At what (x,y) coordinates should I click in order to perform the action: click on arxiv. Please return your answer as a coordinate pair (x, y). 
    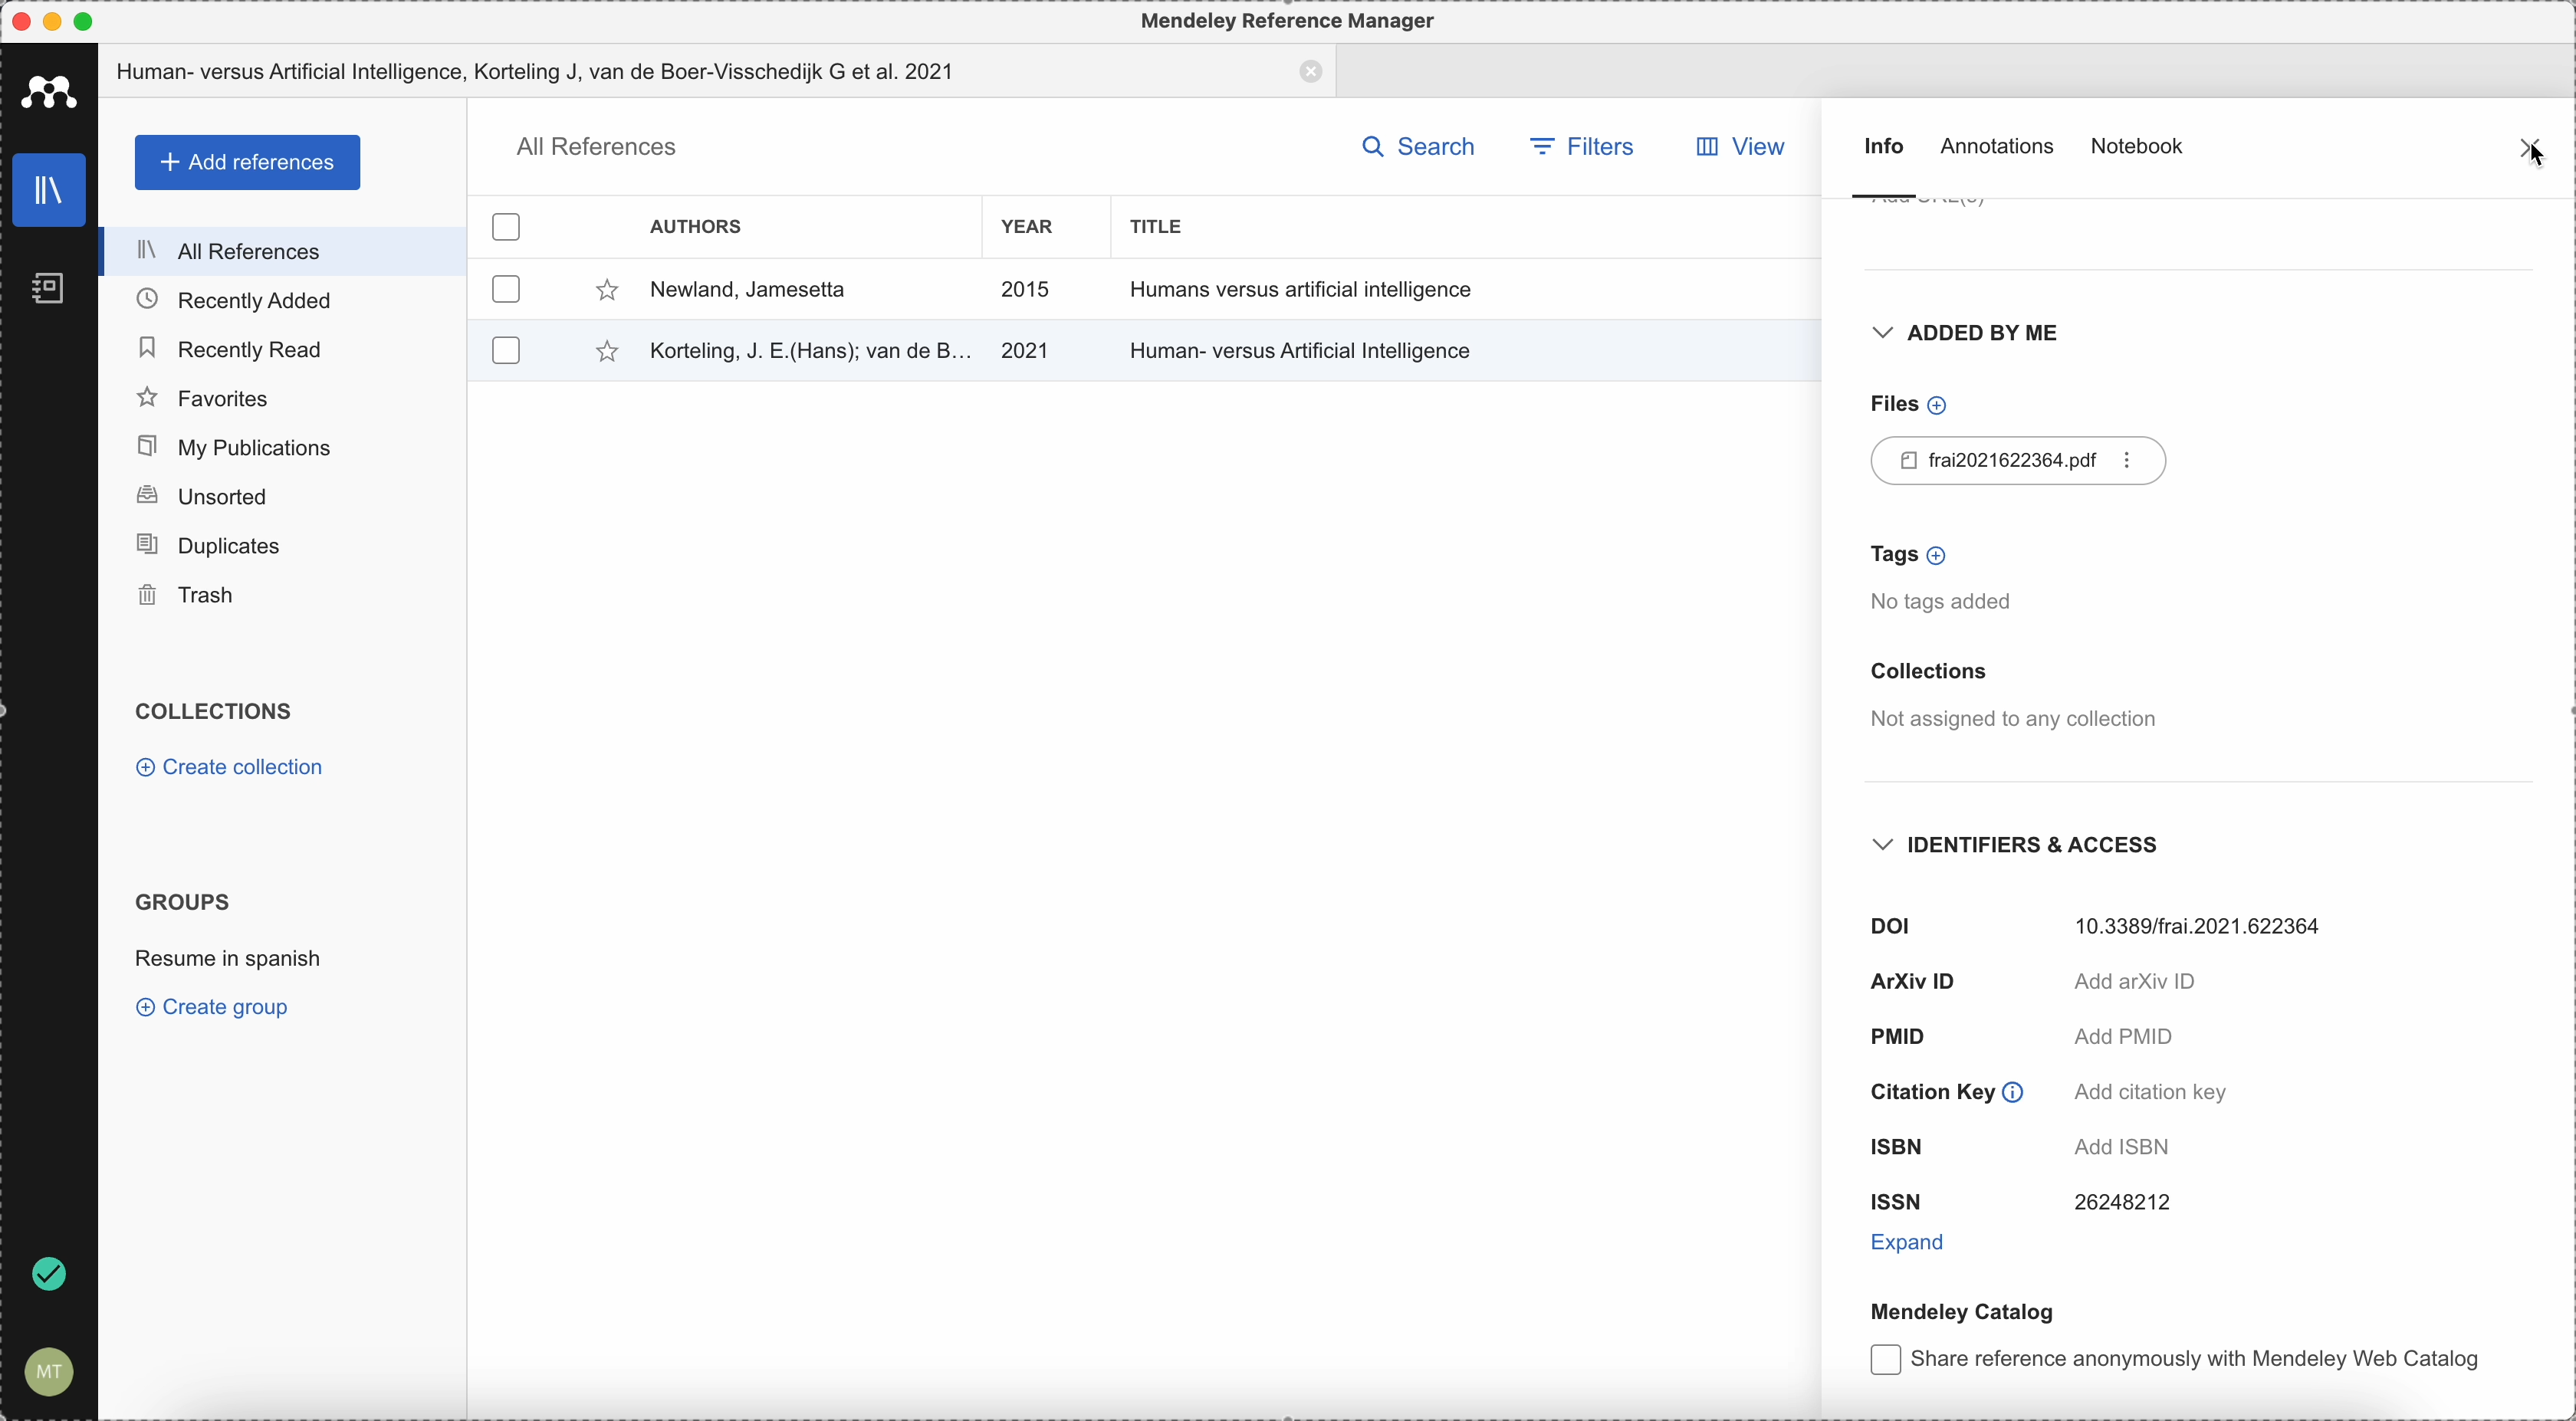
    Looking at the image, I should click on (2036, 983).